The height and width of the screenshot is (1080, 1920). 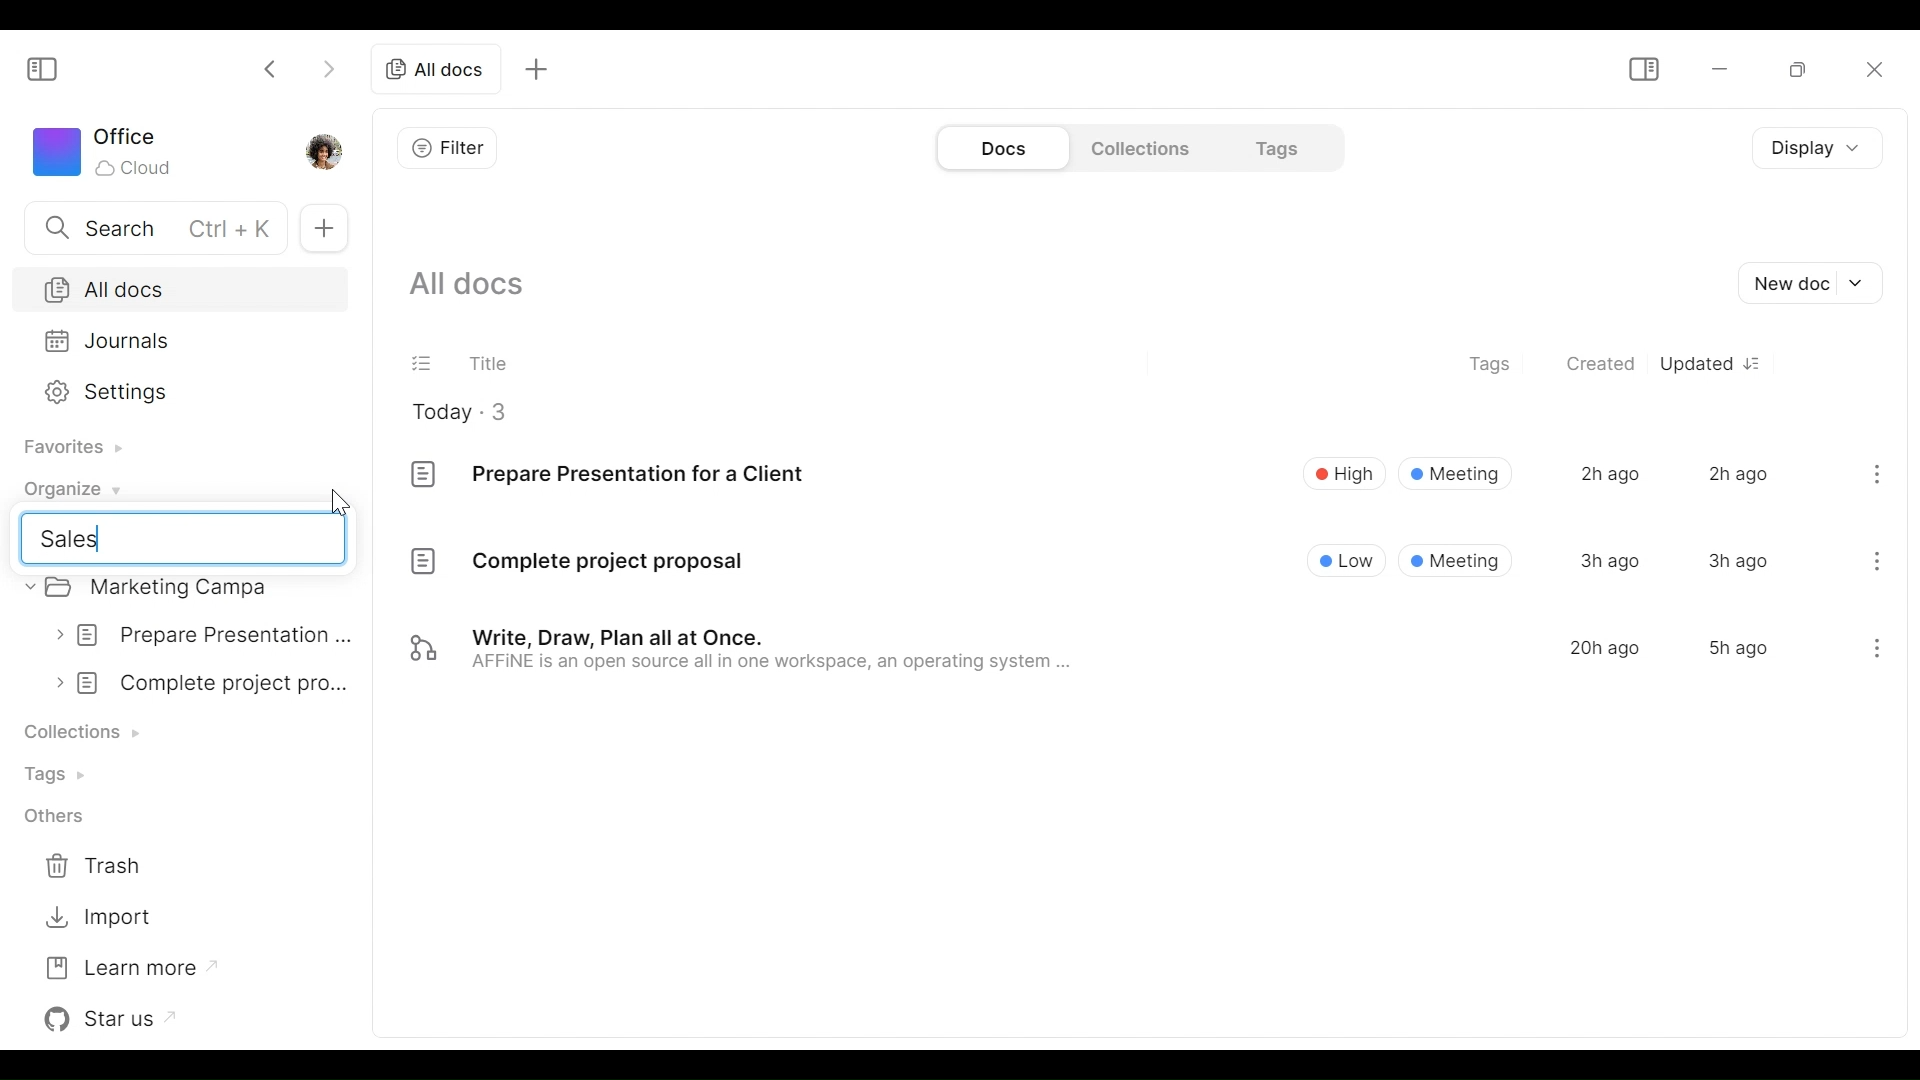 What do you see at coordinates (166, 590) in the screenshot?
I see `Marketing campa` at bounding box center [166, 590].